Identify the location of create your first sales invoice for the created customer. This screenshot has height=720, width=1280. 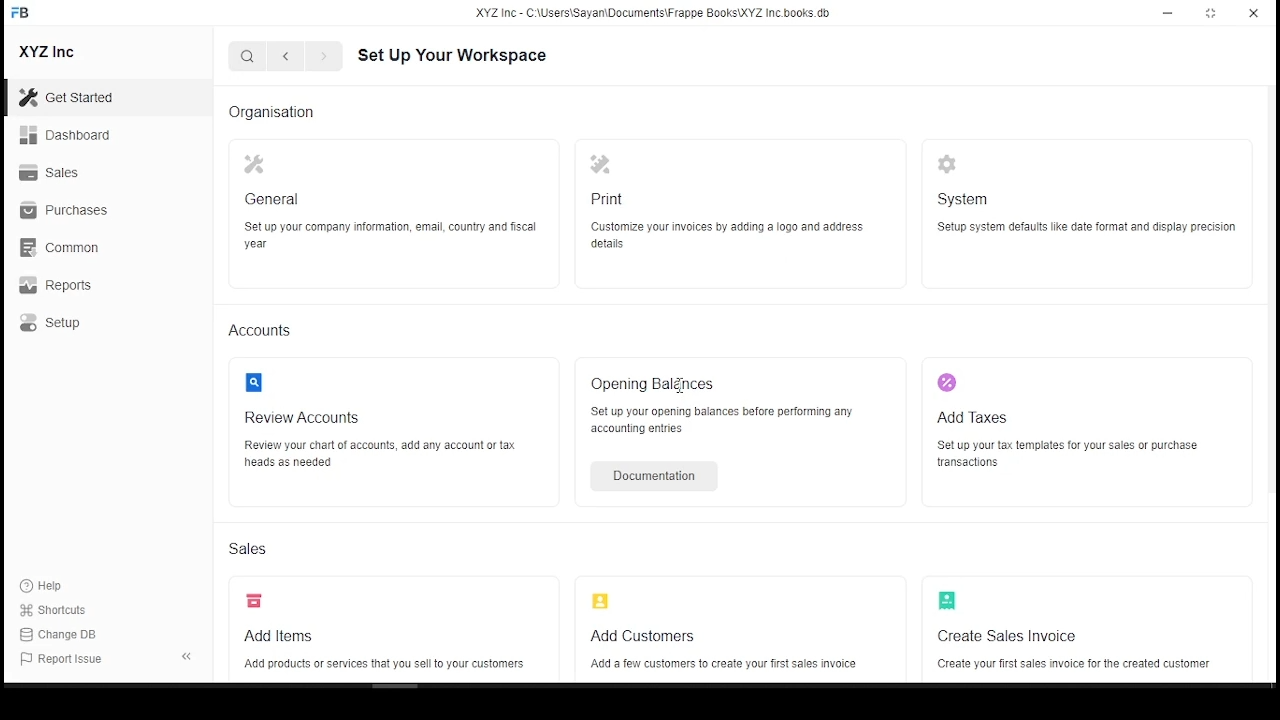
(1073, 664).